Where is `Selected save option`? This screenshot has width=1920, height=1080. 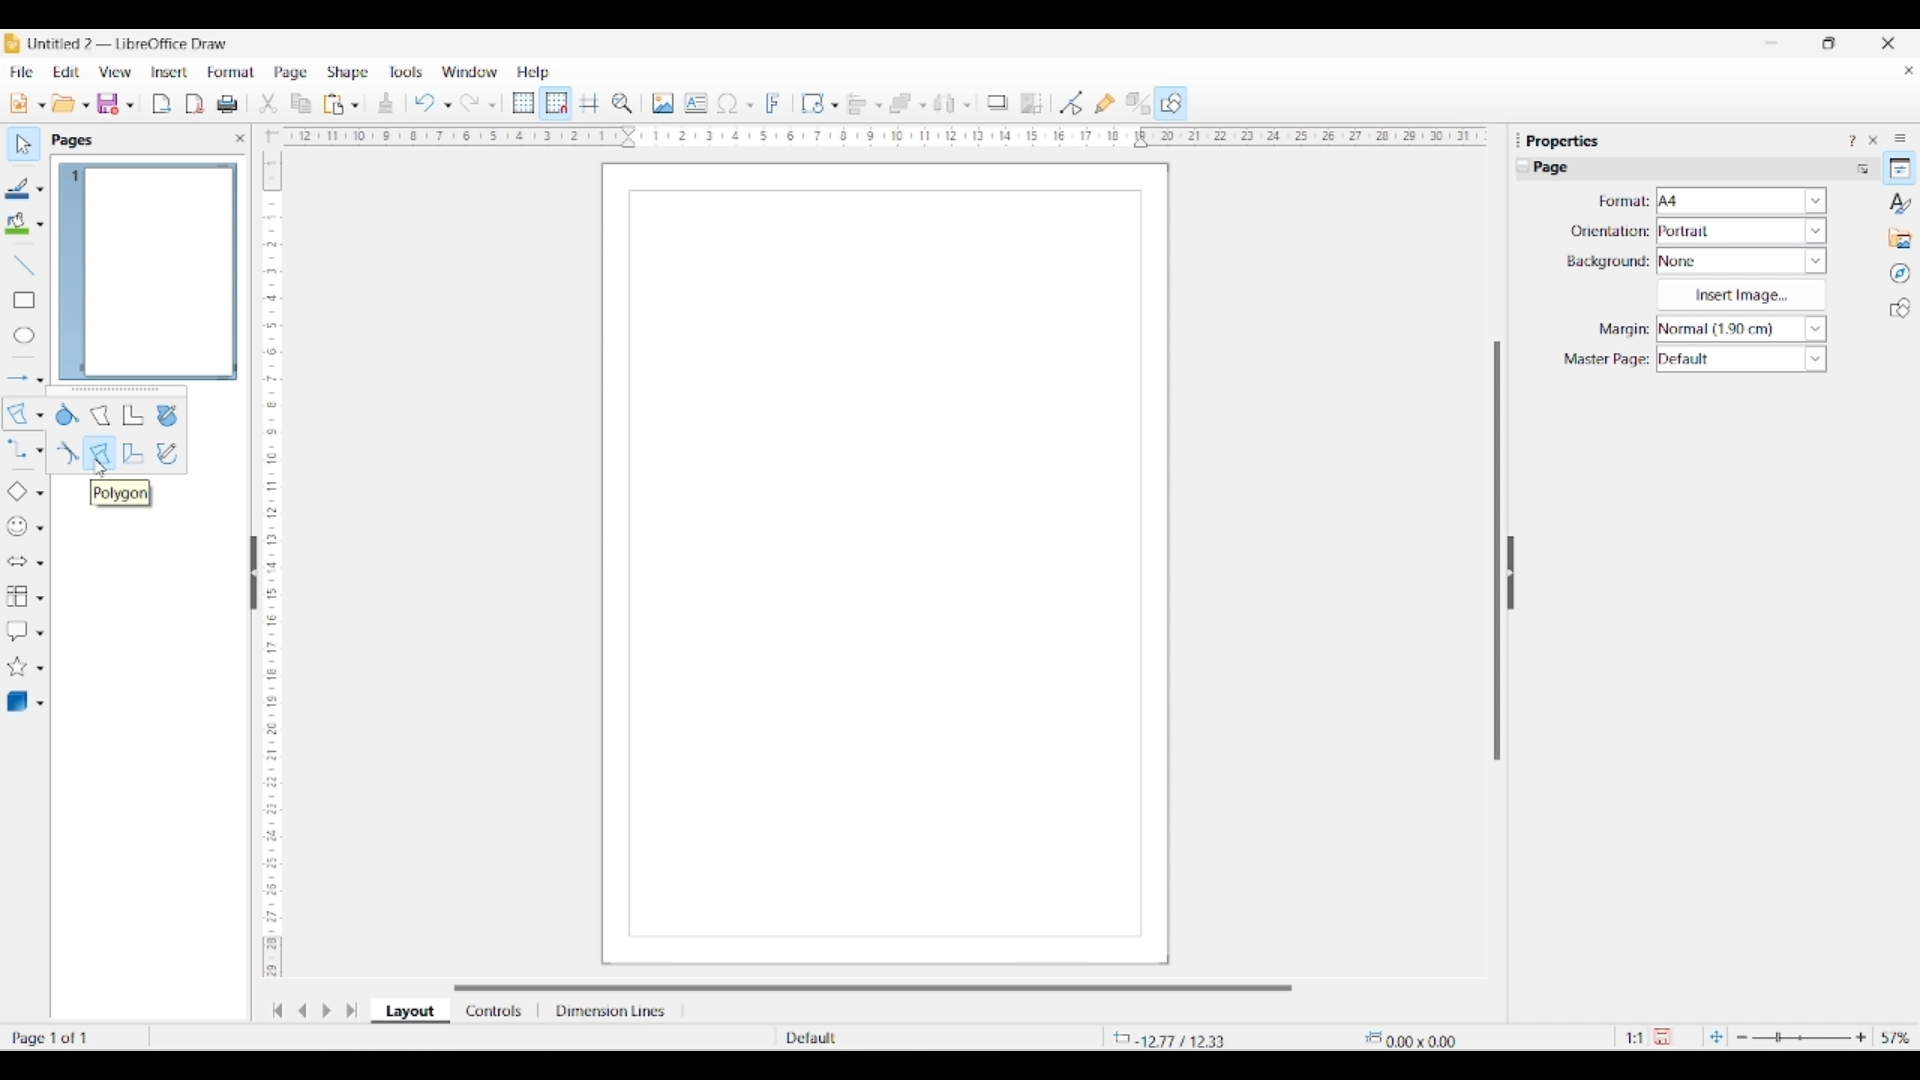
Selected save option is located at coordinates (109, 103).